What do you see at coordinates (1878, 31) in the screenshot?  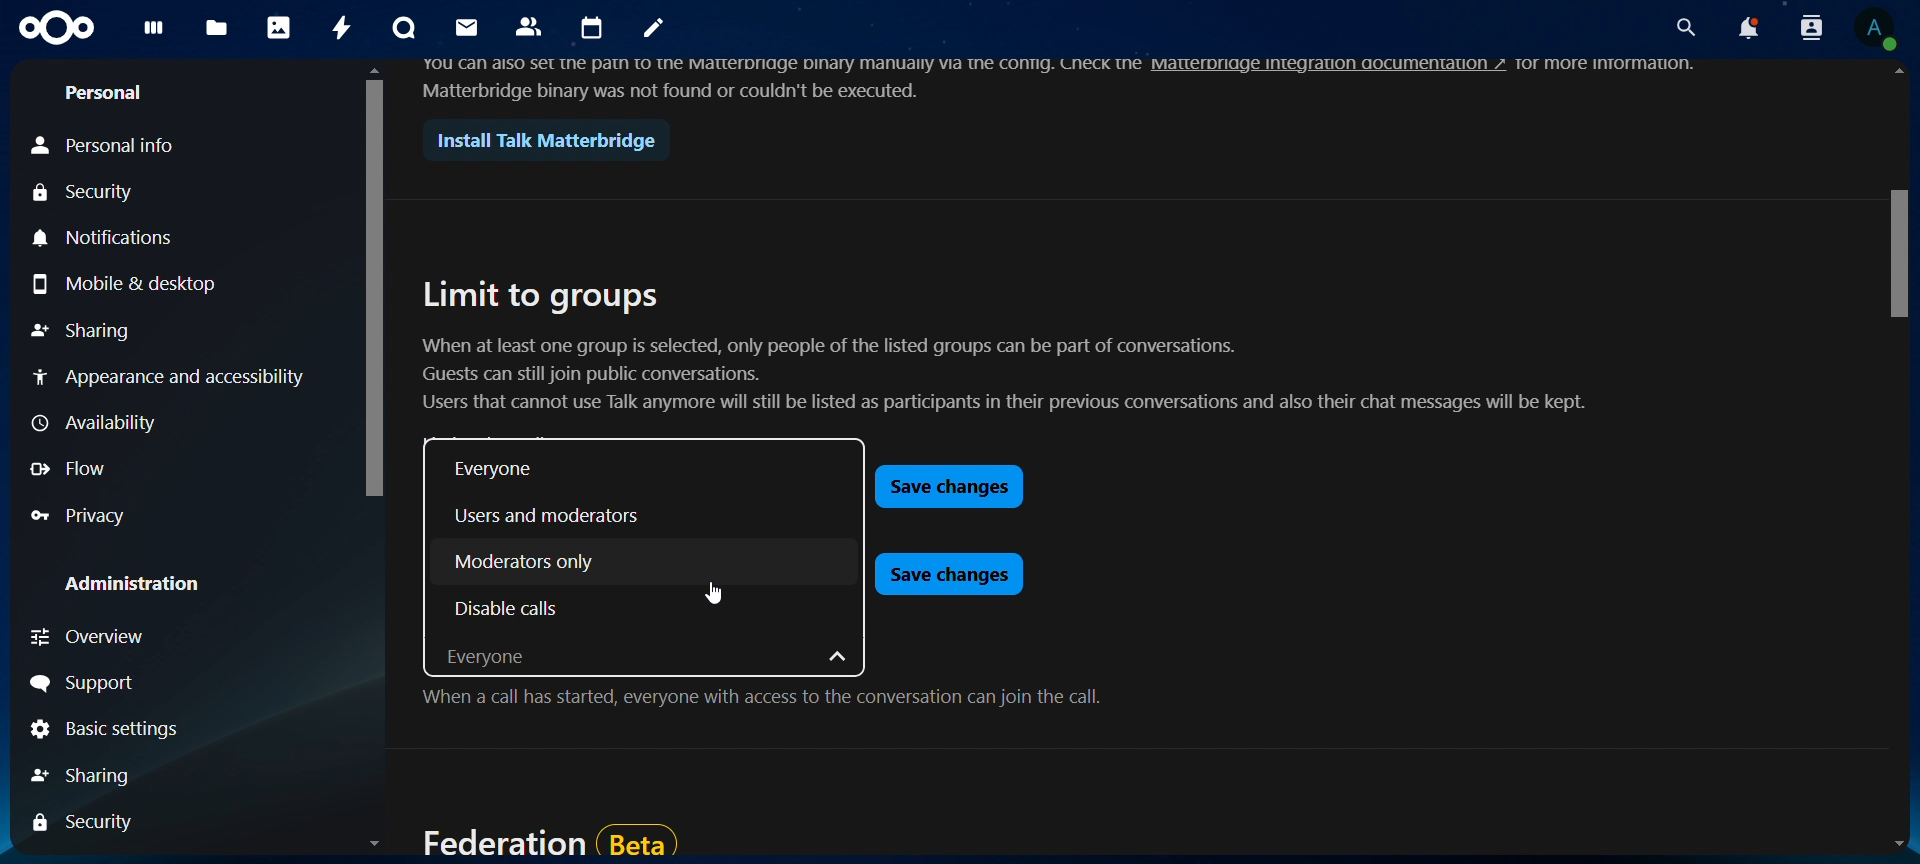 I see `view profile` at bounding box center [1878, 31].